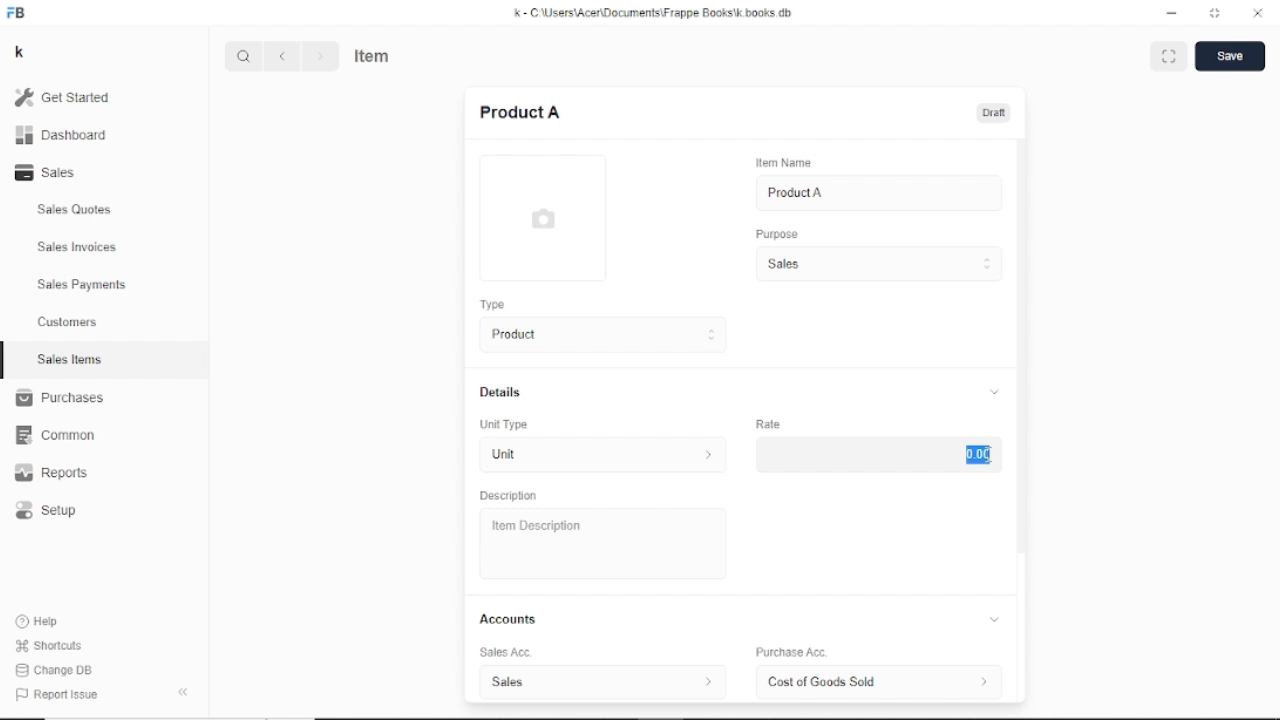  I want to click on Purchase Acc., so click(790, 653).